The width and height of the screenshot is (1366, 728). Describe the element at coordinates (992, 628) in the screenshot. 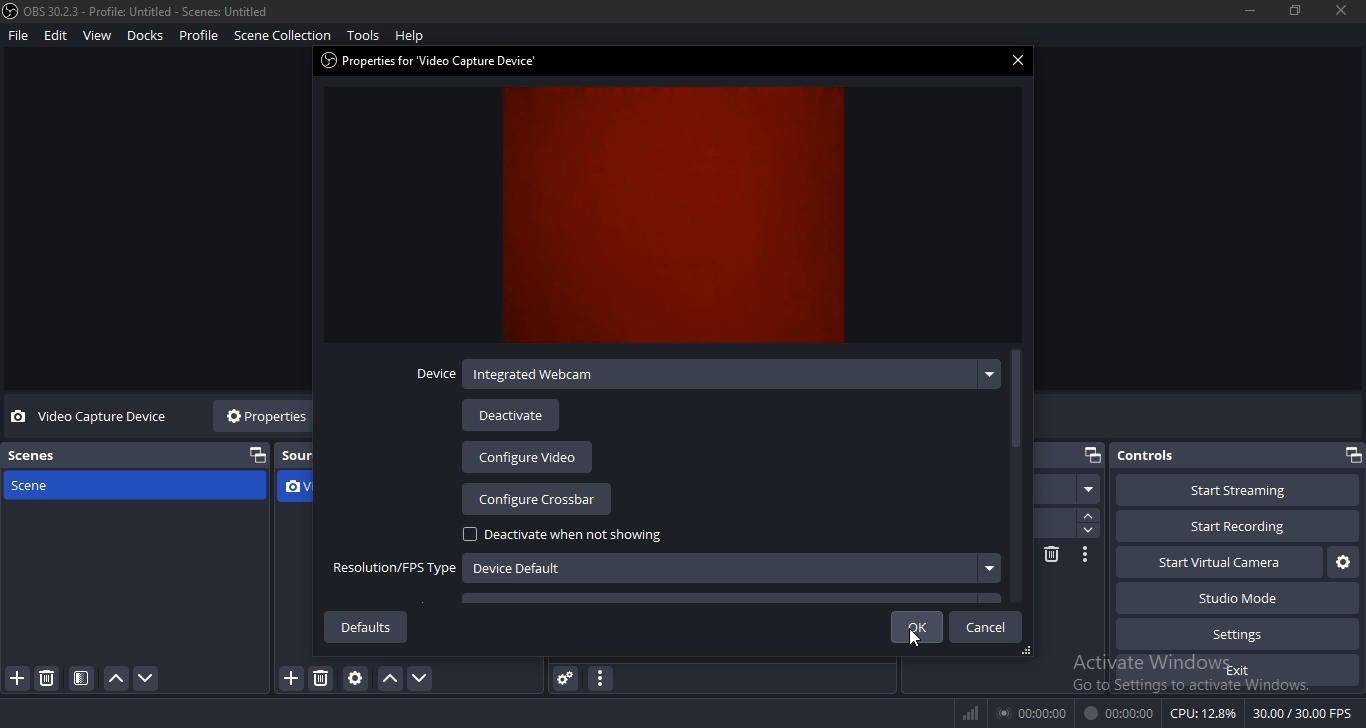

I see `cancel` at that location.